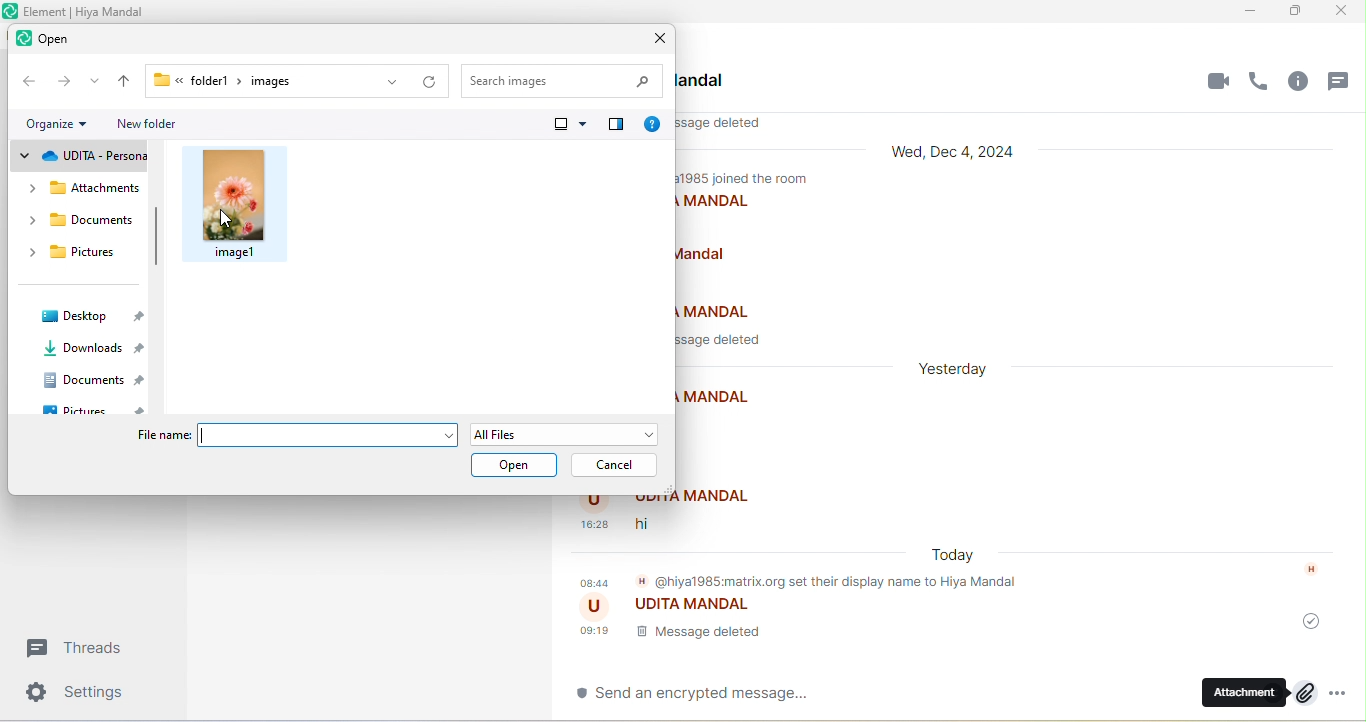  I want to click on title, so click(93, 10).